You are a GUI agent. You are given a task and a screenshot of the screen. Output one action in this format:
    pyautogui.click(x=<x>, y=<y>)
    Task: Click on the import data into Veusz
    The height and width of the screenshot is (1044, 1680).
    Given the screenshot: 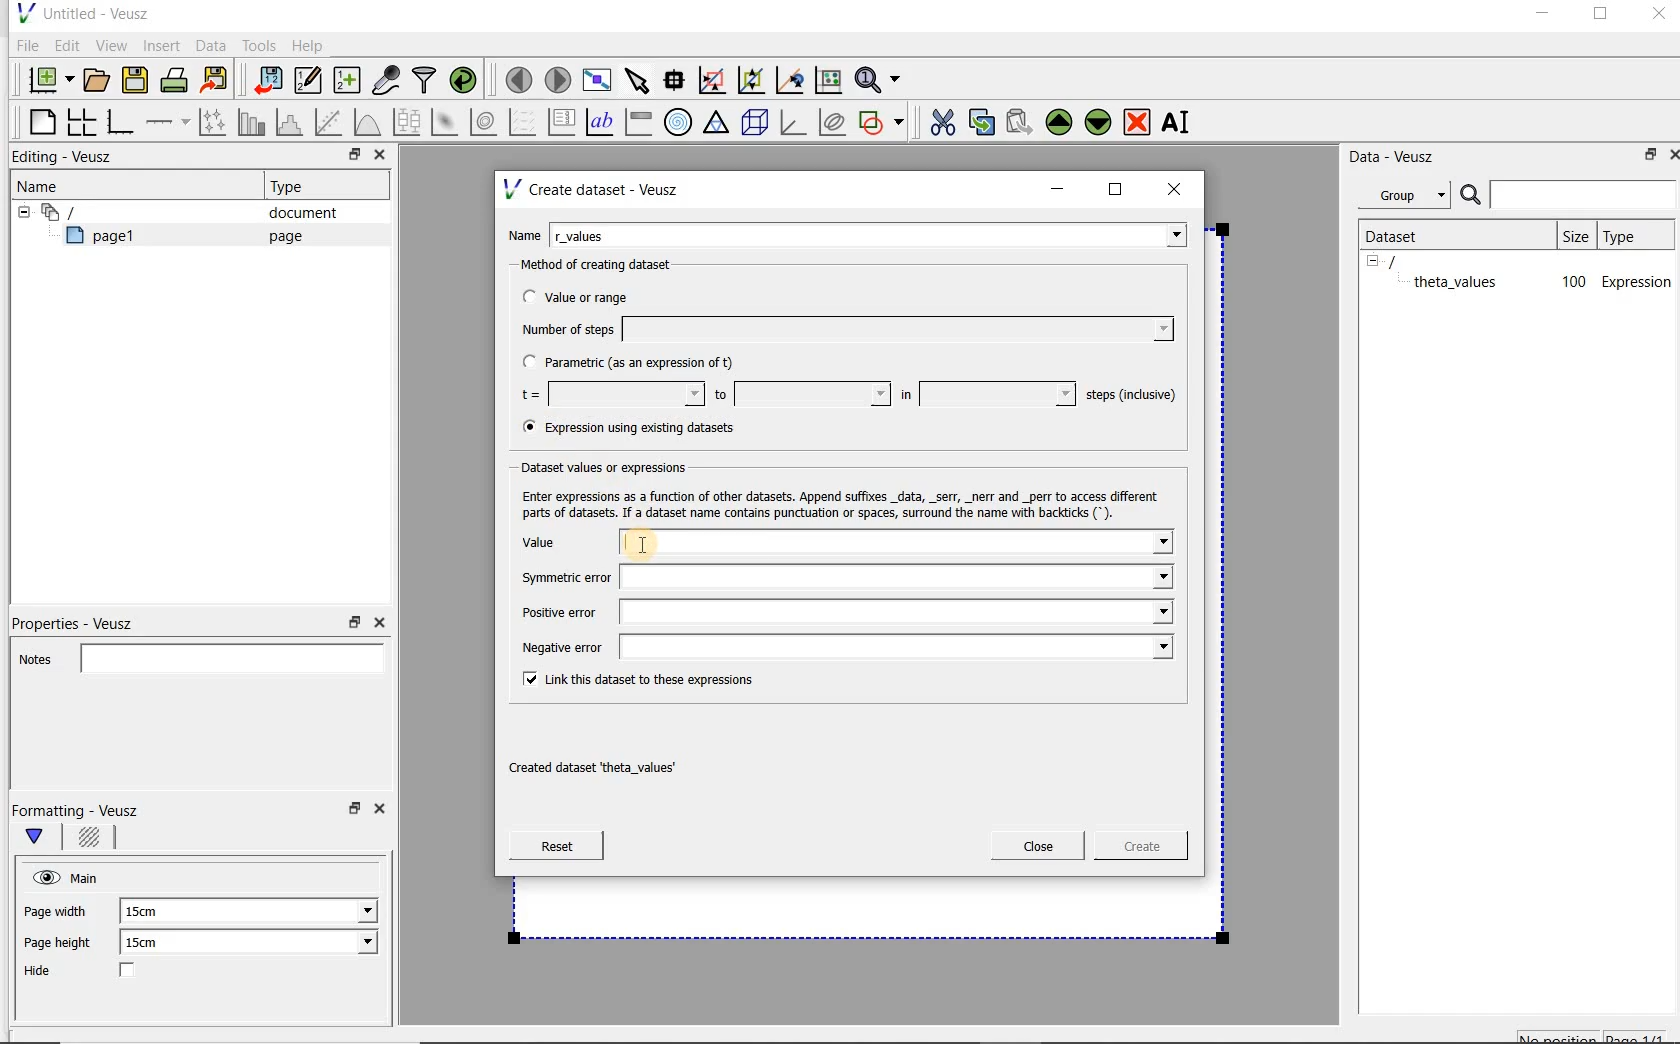 What is the action you would take?
    pyautogui.click(x=266, y=81)
    